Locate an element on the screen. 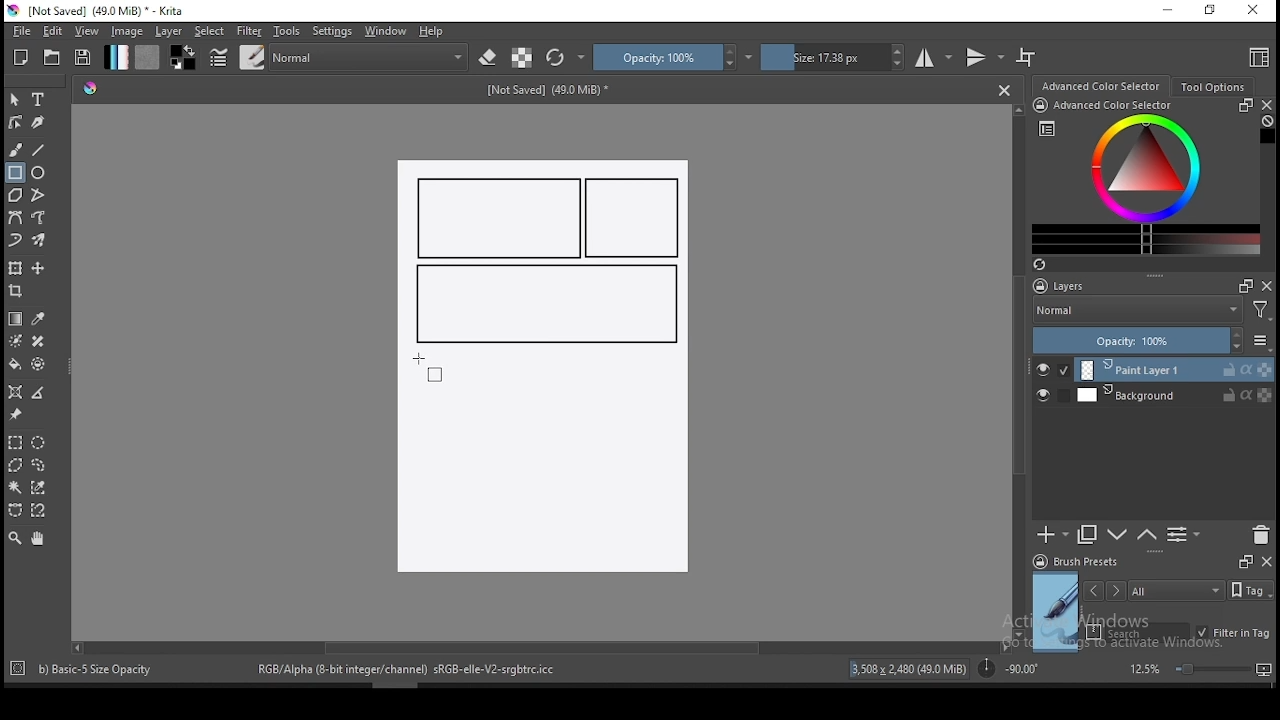 The height and width of the screenshot is (720, 1280). colorize mask tool is located at coordinates (17, 341).